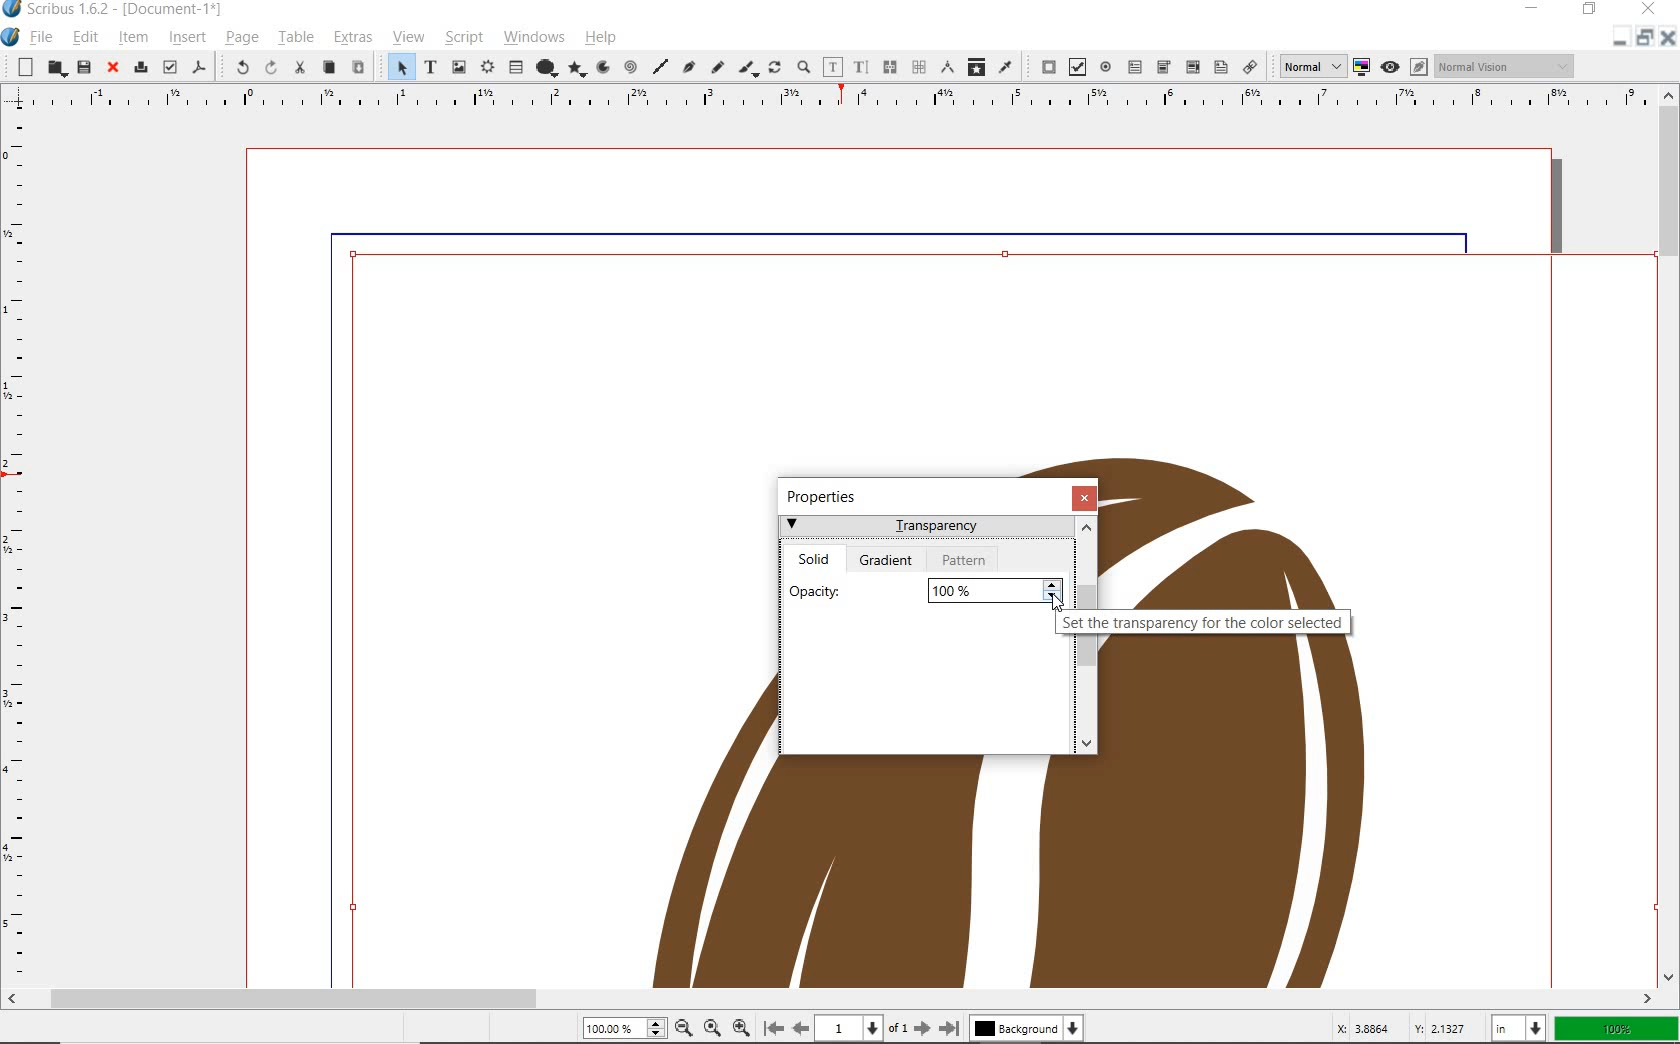 The height and width of the screenshot is (1044, 1680). Describe the element at coordinates (1617, 1031) in the screenshot. I see `zoom factor` at that location.